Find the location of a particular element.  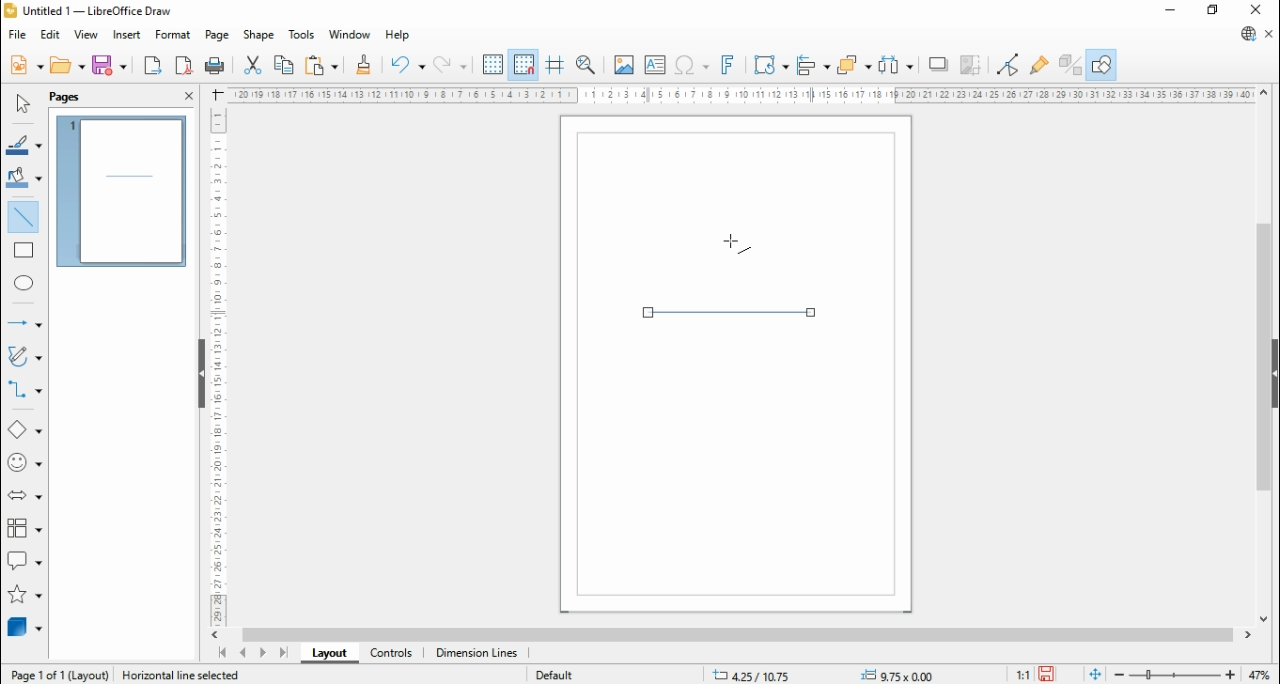

file is located at coordinates (16, 35).